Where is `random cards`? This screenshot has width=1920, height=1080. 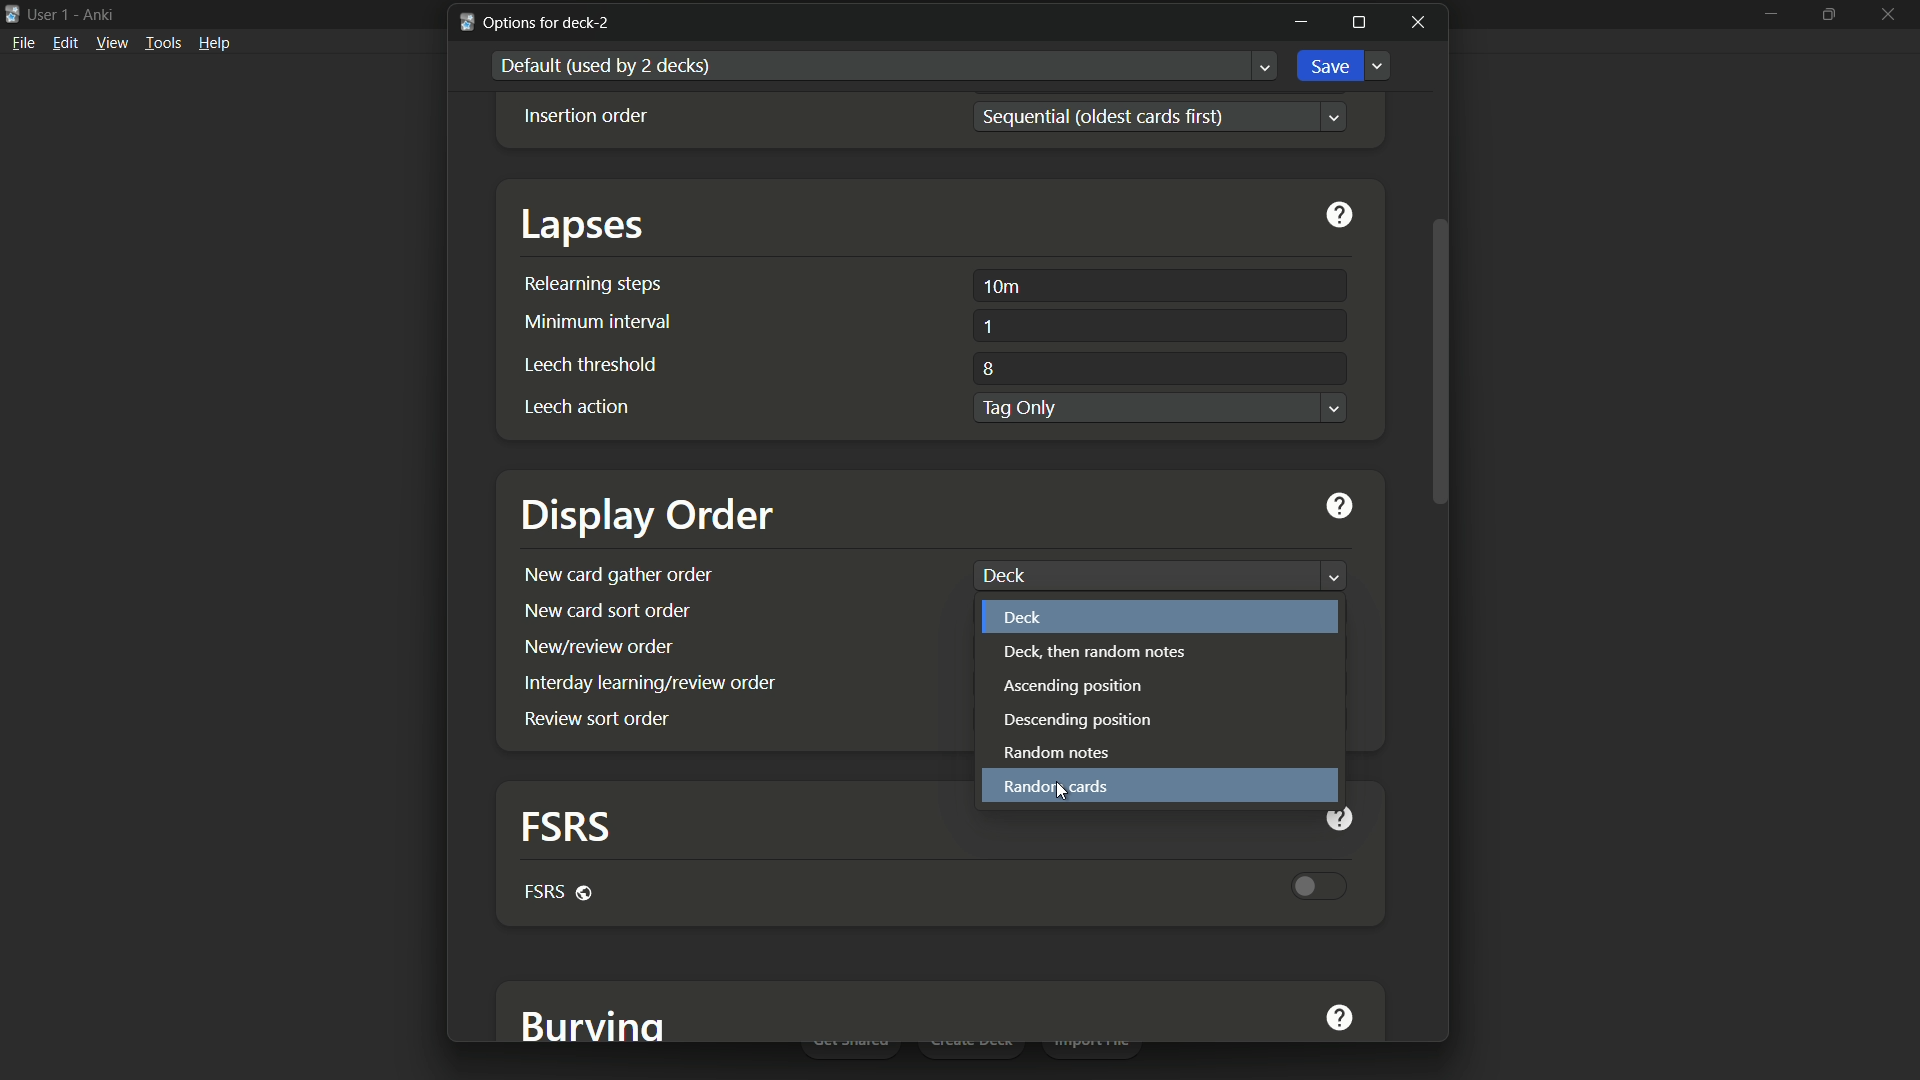
random cards is located at coordinates (1054, 786).